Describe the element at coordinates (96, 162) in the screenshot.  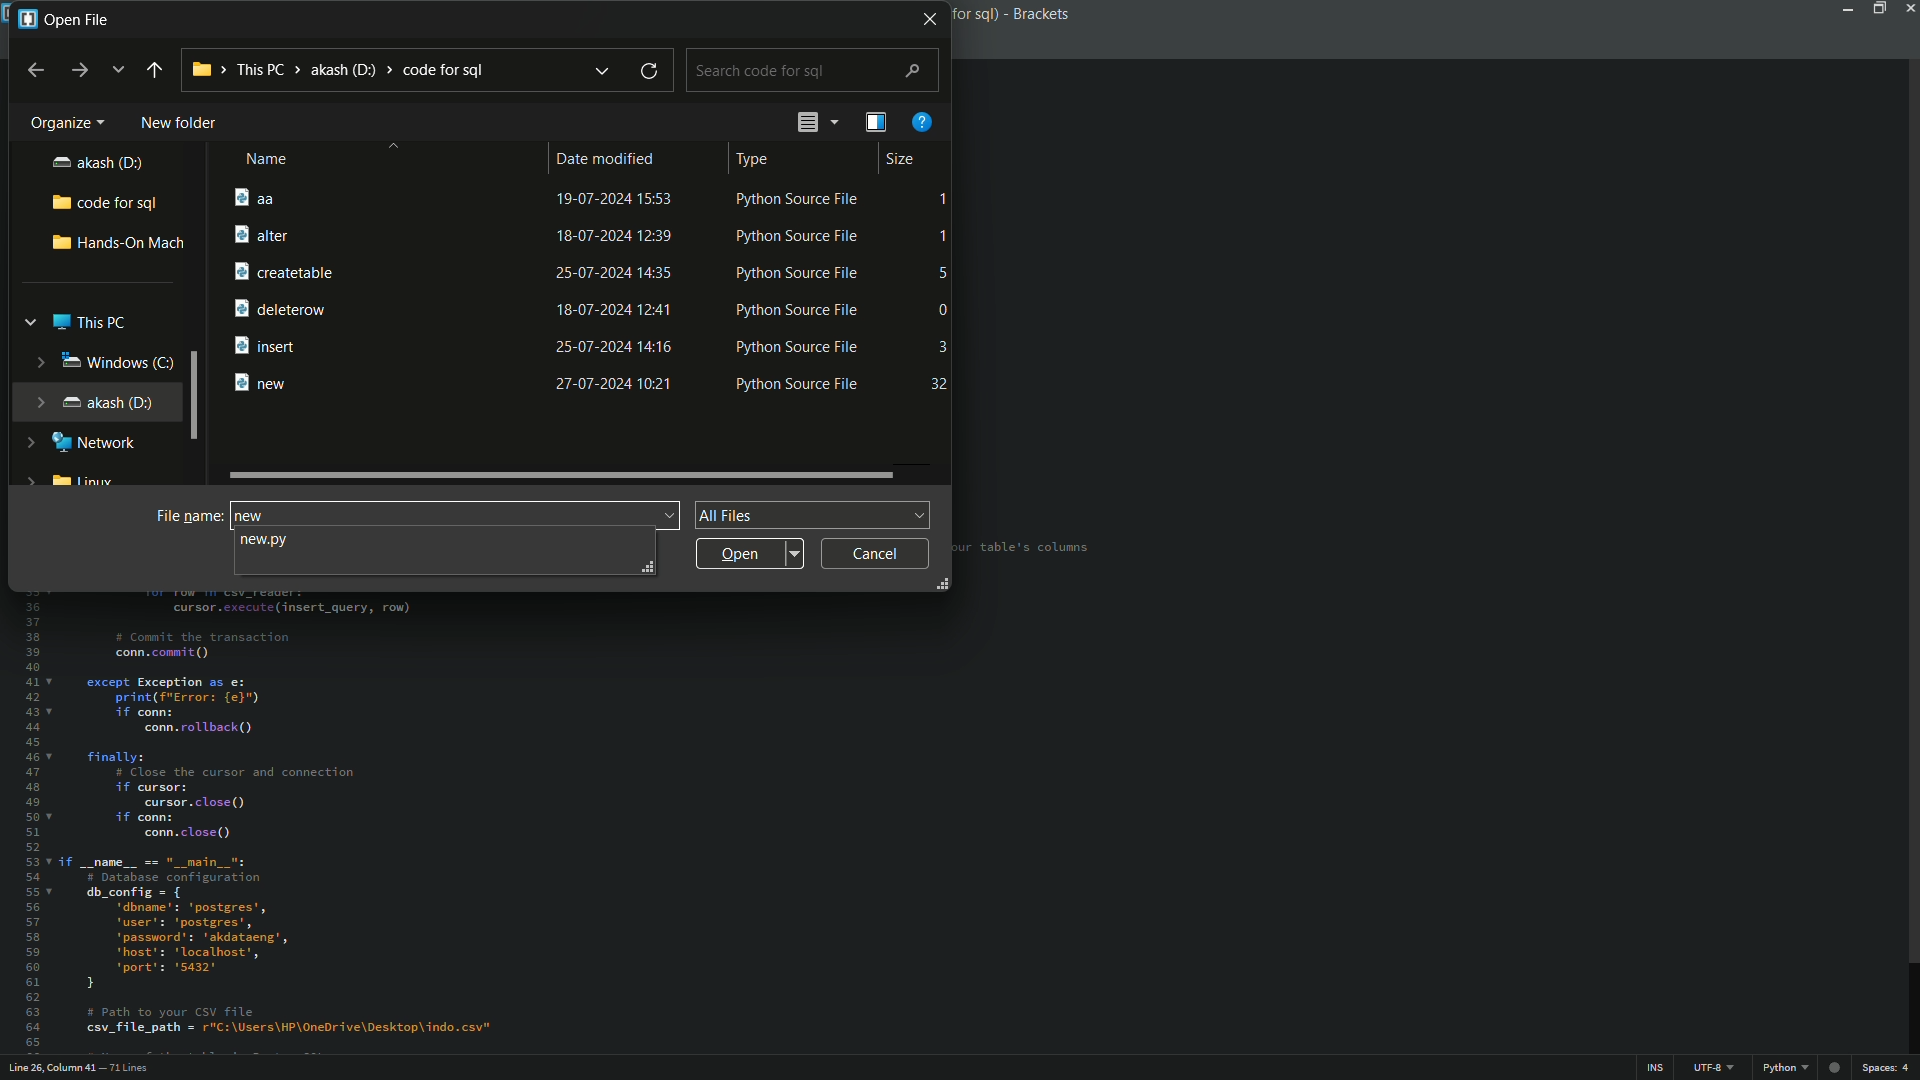
I see `akash(D)` at that location.